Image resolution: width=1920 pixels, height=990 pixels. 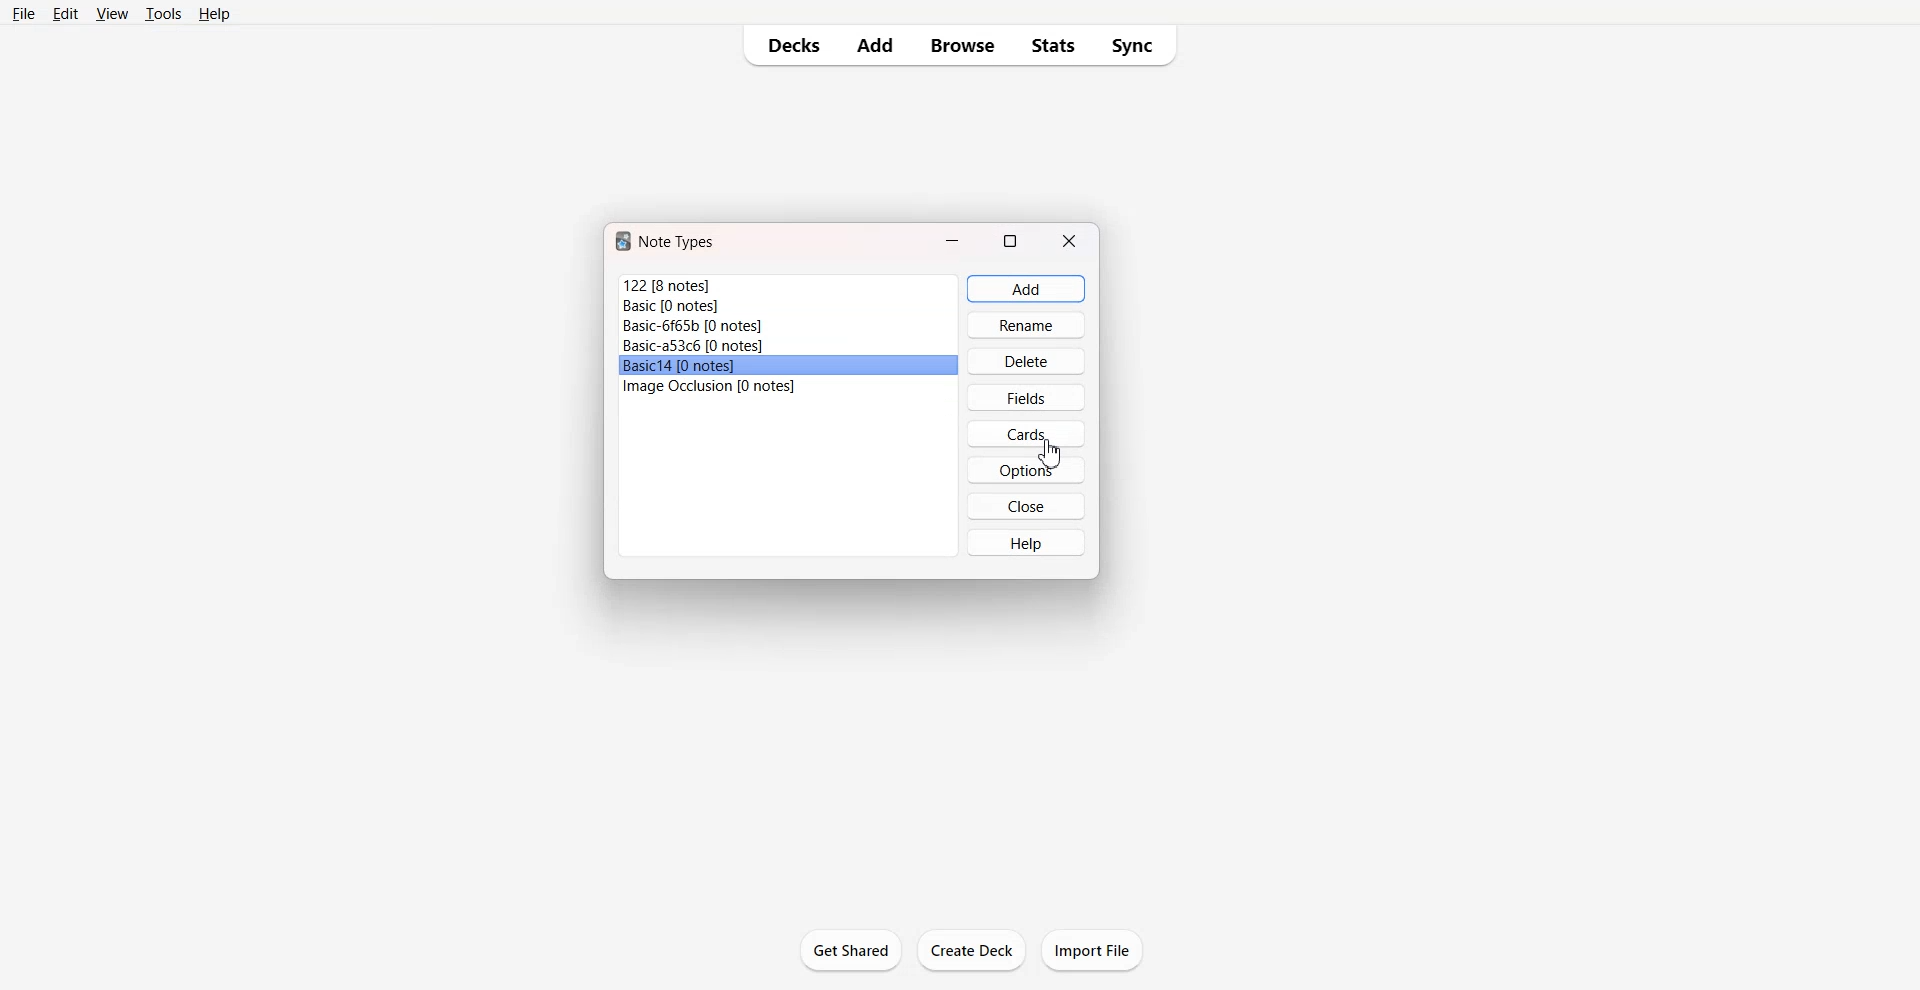 I want to click on Close, so click(x=1026, y=506).